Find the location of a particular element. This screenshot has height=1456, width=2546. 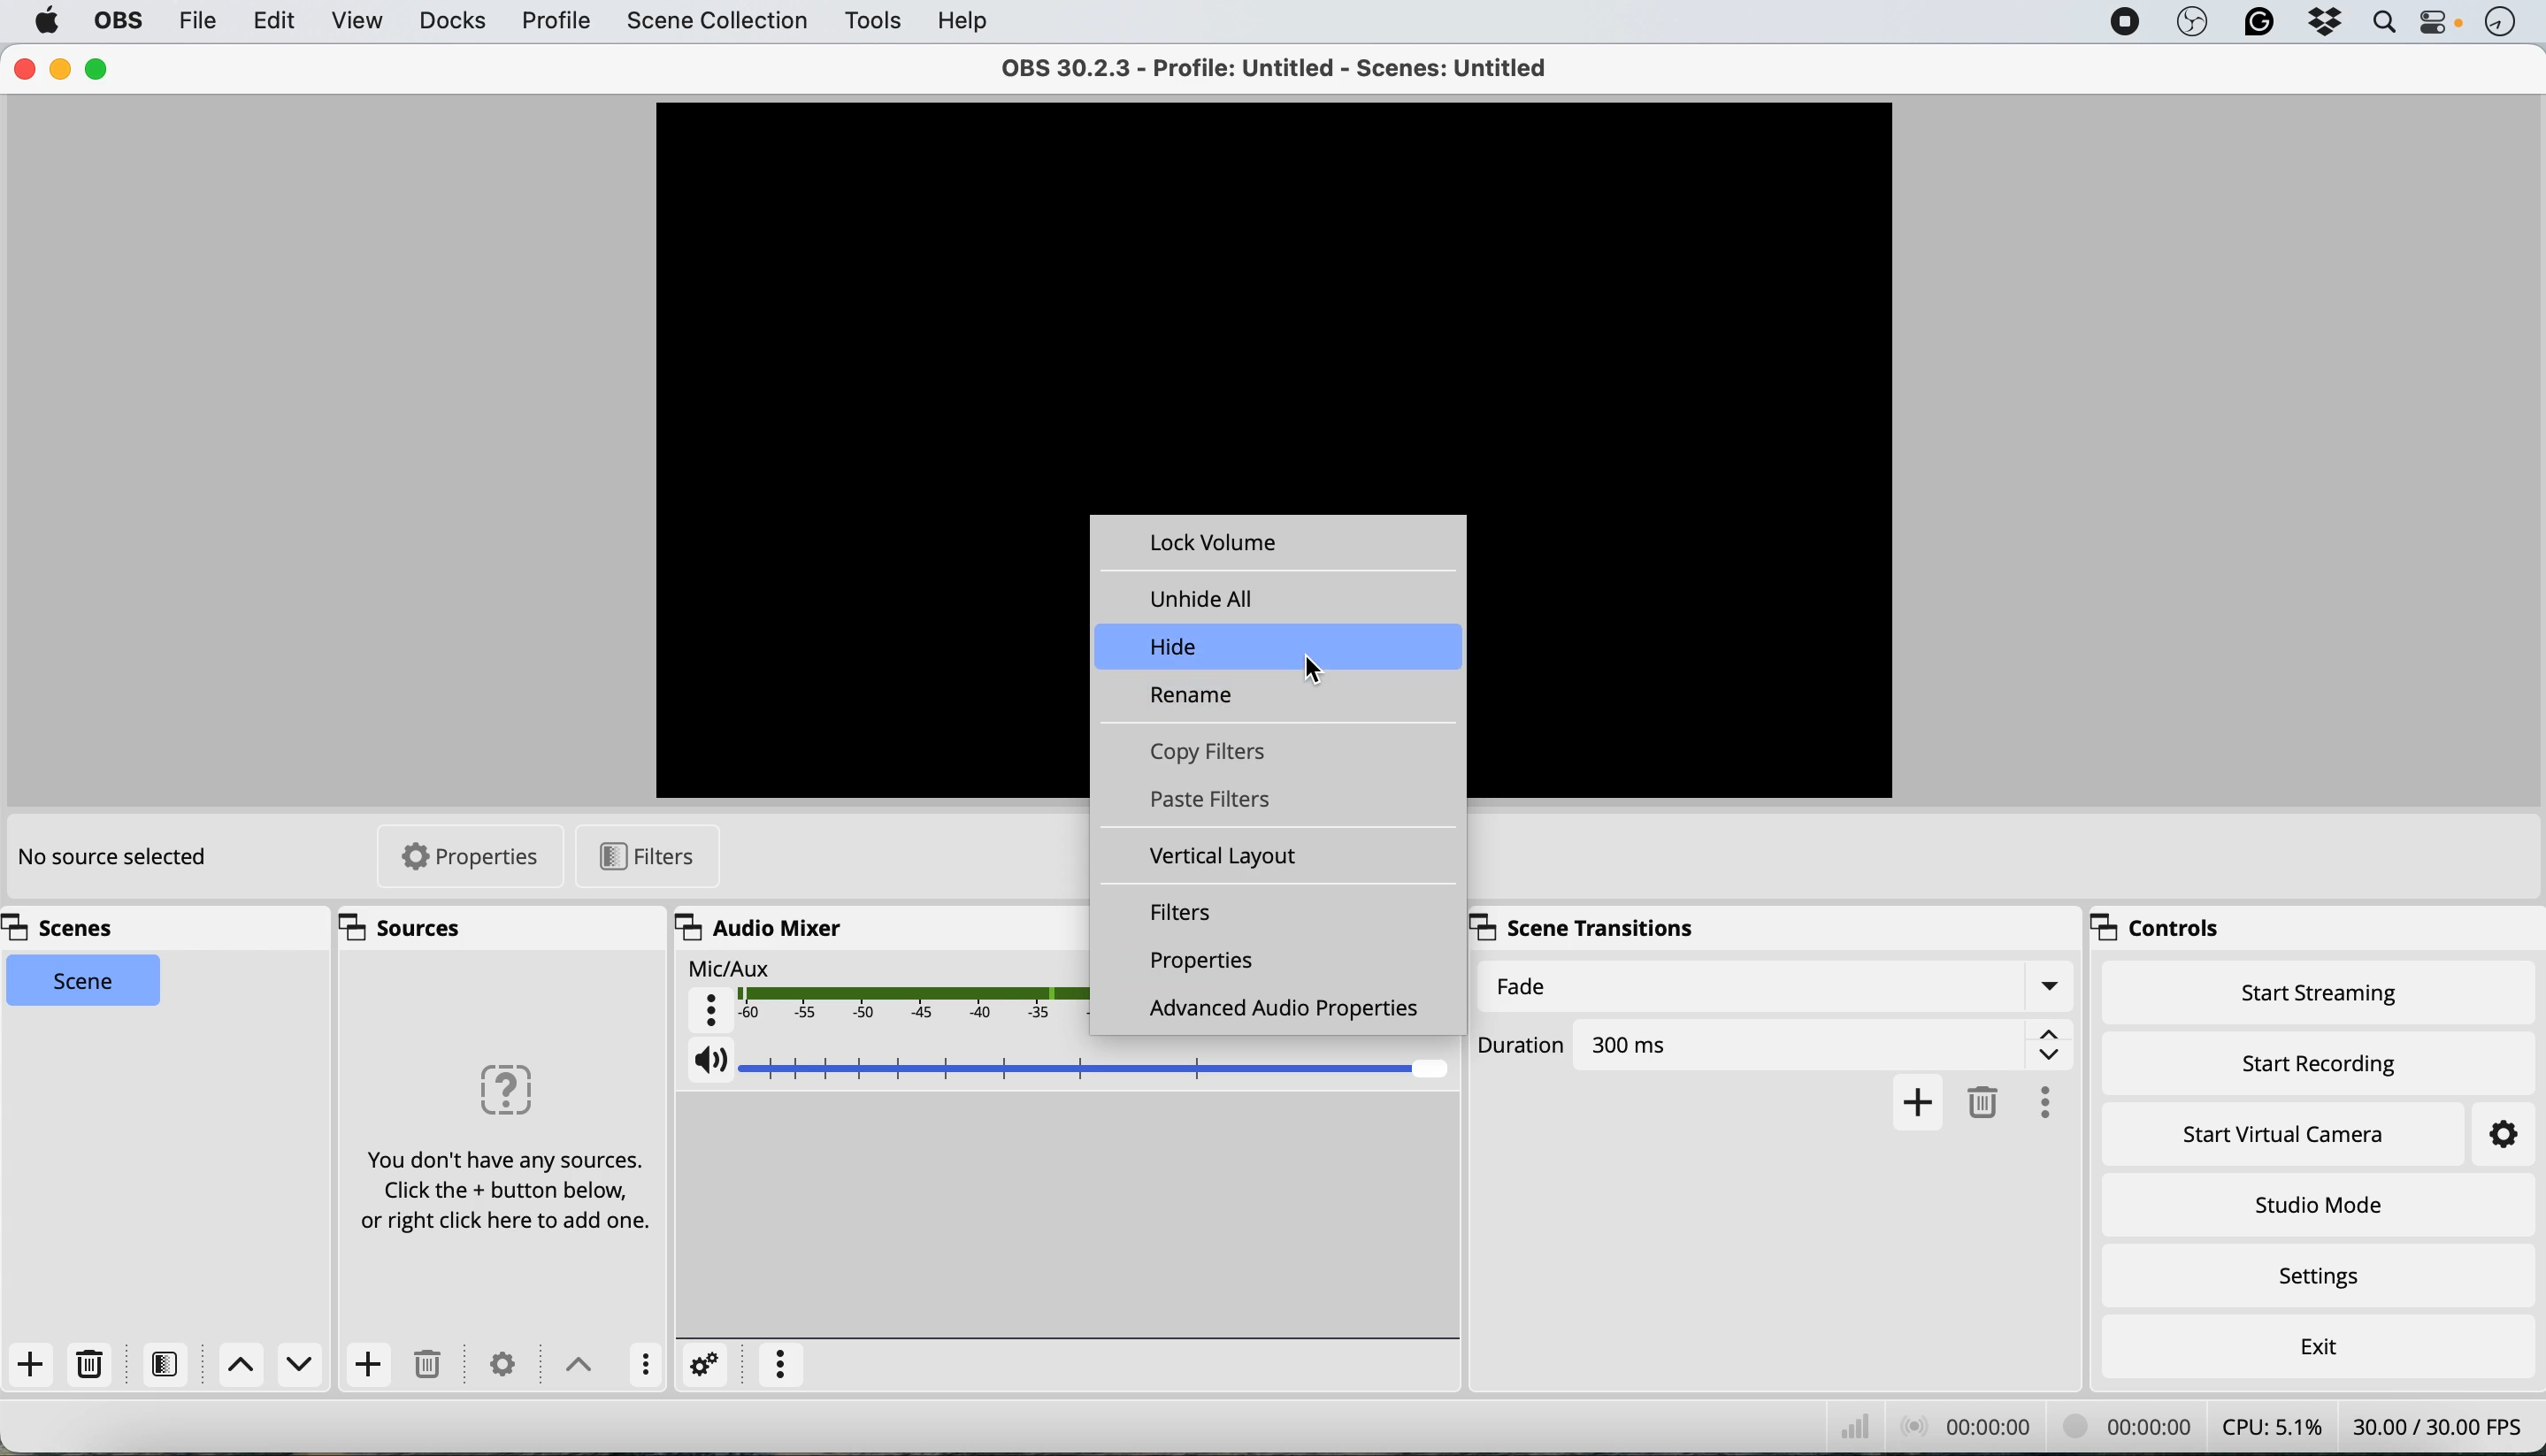

delete fade is located at coordinates (1982, 1104).